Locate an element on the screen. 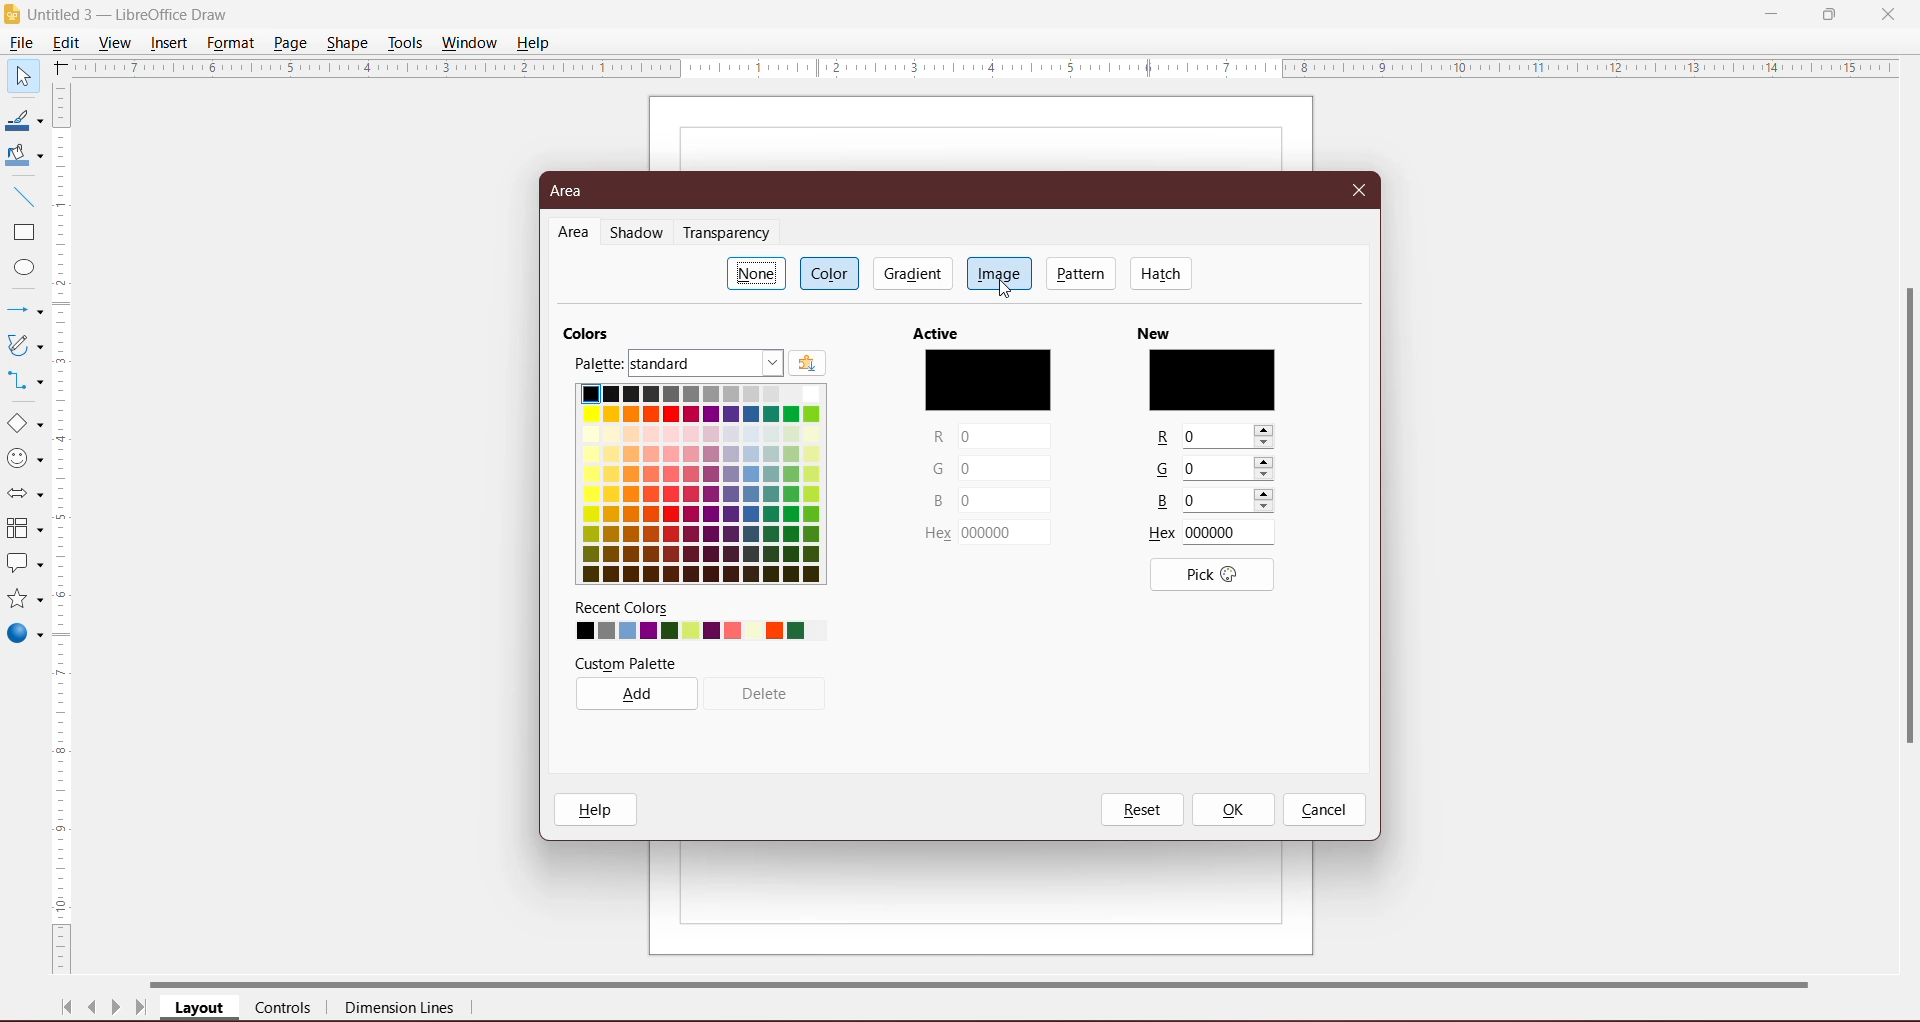 The width and height of the screenshot is (1920, 1022). recent colors is located at coordinates (690, 631).